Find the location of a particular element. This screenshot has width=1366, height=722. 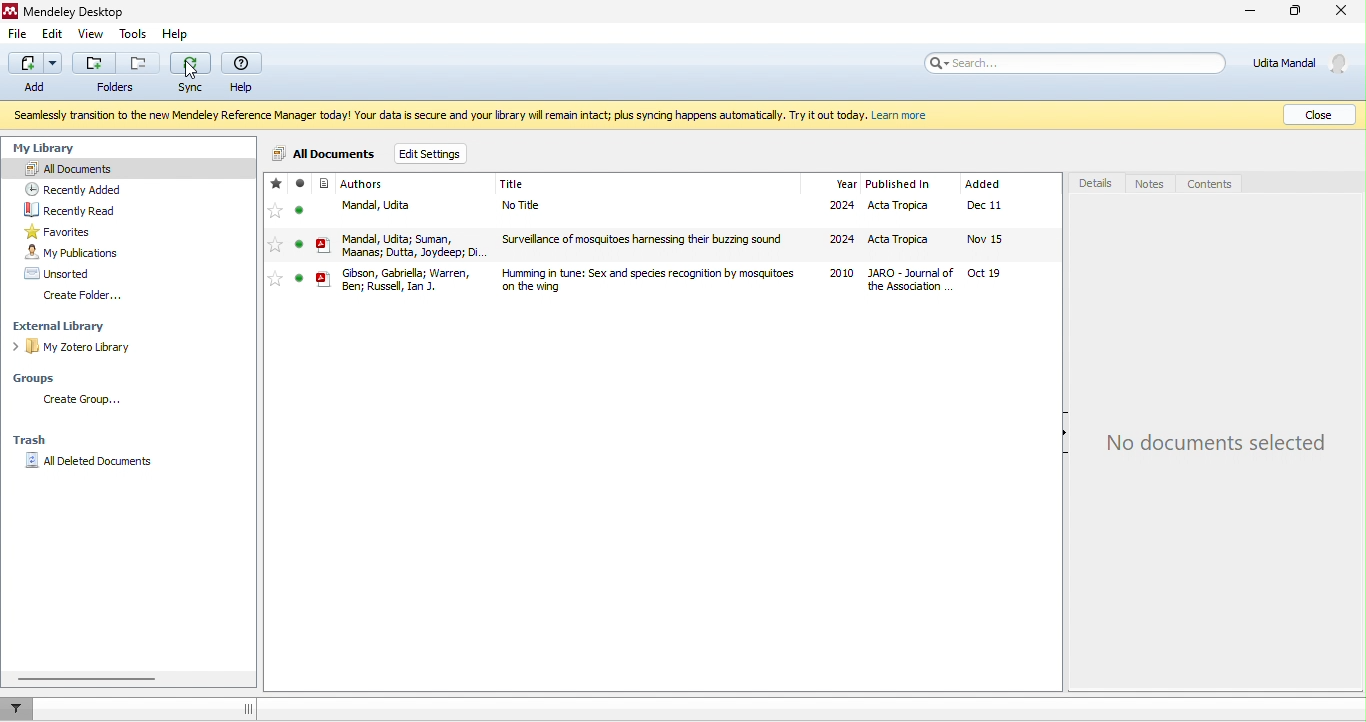

published in  is located at coordinates (904, 184).